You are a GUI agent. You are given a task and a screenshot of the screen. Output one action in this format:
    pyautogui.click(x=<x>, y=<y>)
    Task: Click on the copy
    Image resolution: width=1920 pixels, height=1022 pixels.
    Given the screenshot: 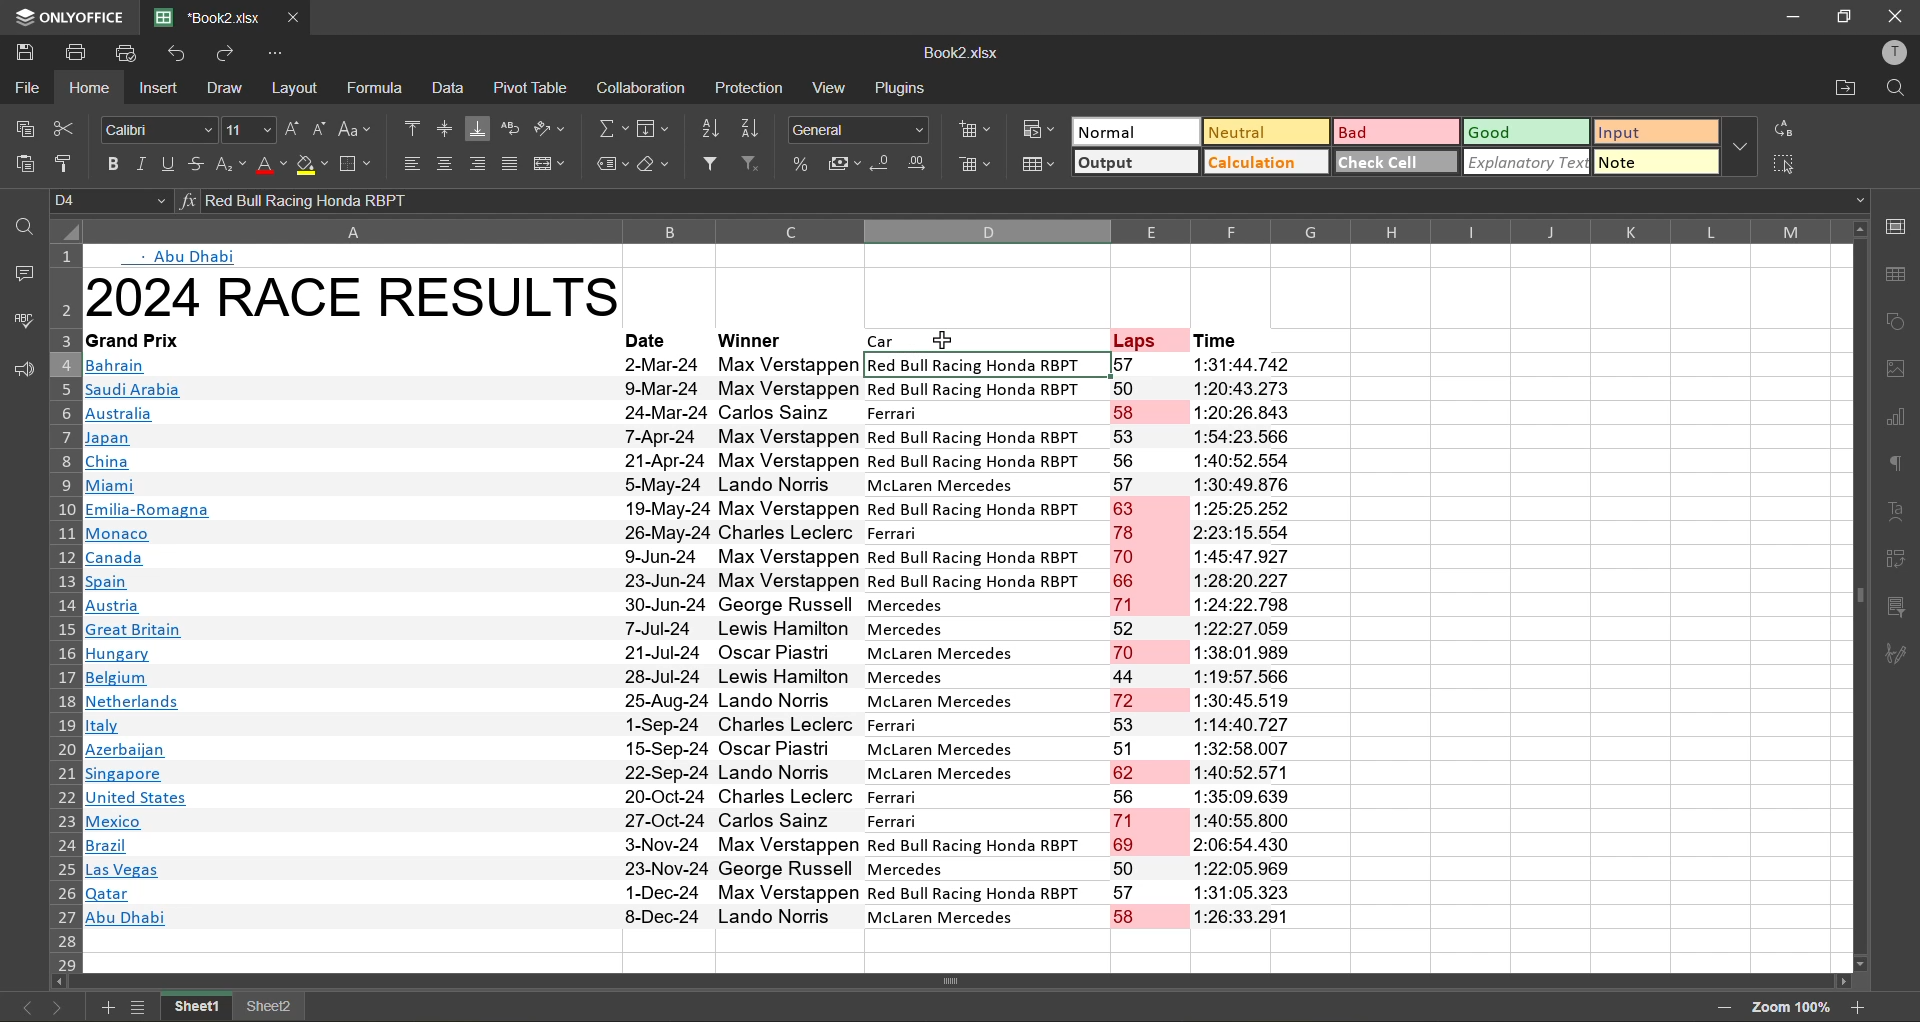 What is the action you would take?
    pyautogui.click(x=20, y=130)
    